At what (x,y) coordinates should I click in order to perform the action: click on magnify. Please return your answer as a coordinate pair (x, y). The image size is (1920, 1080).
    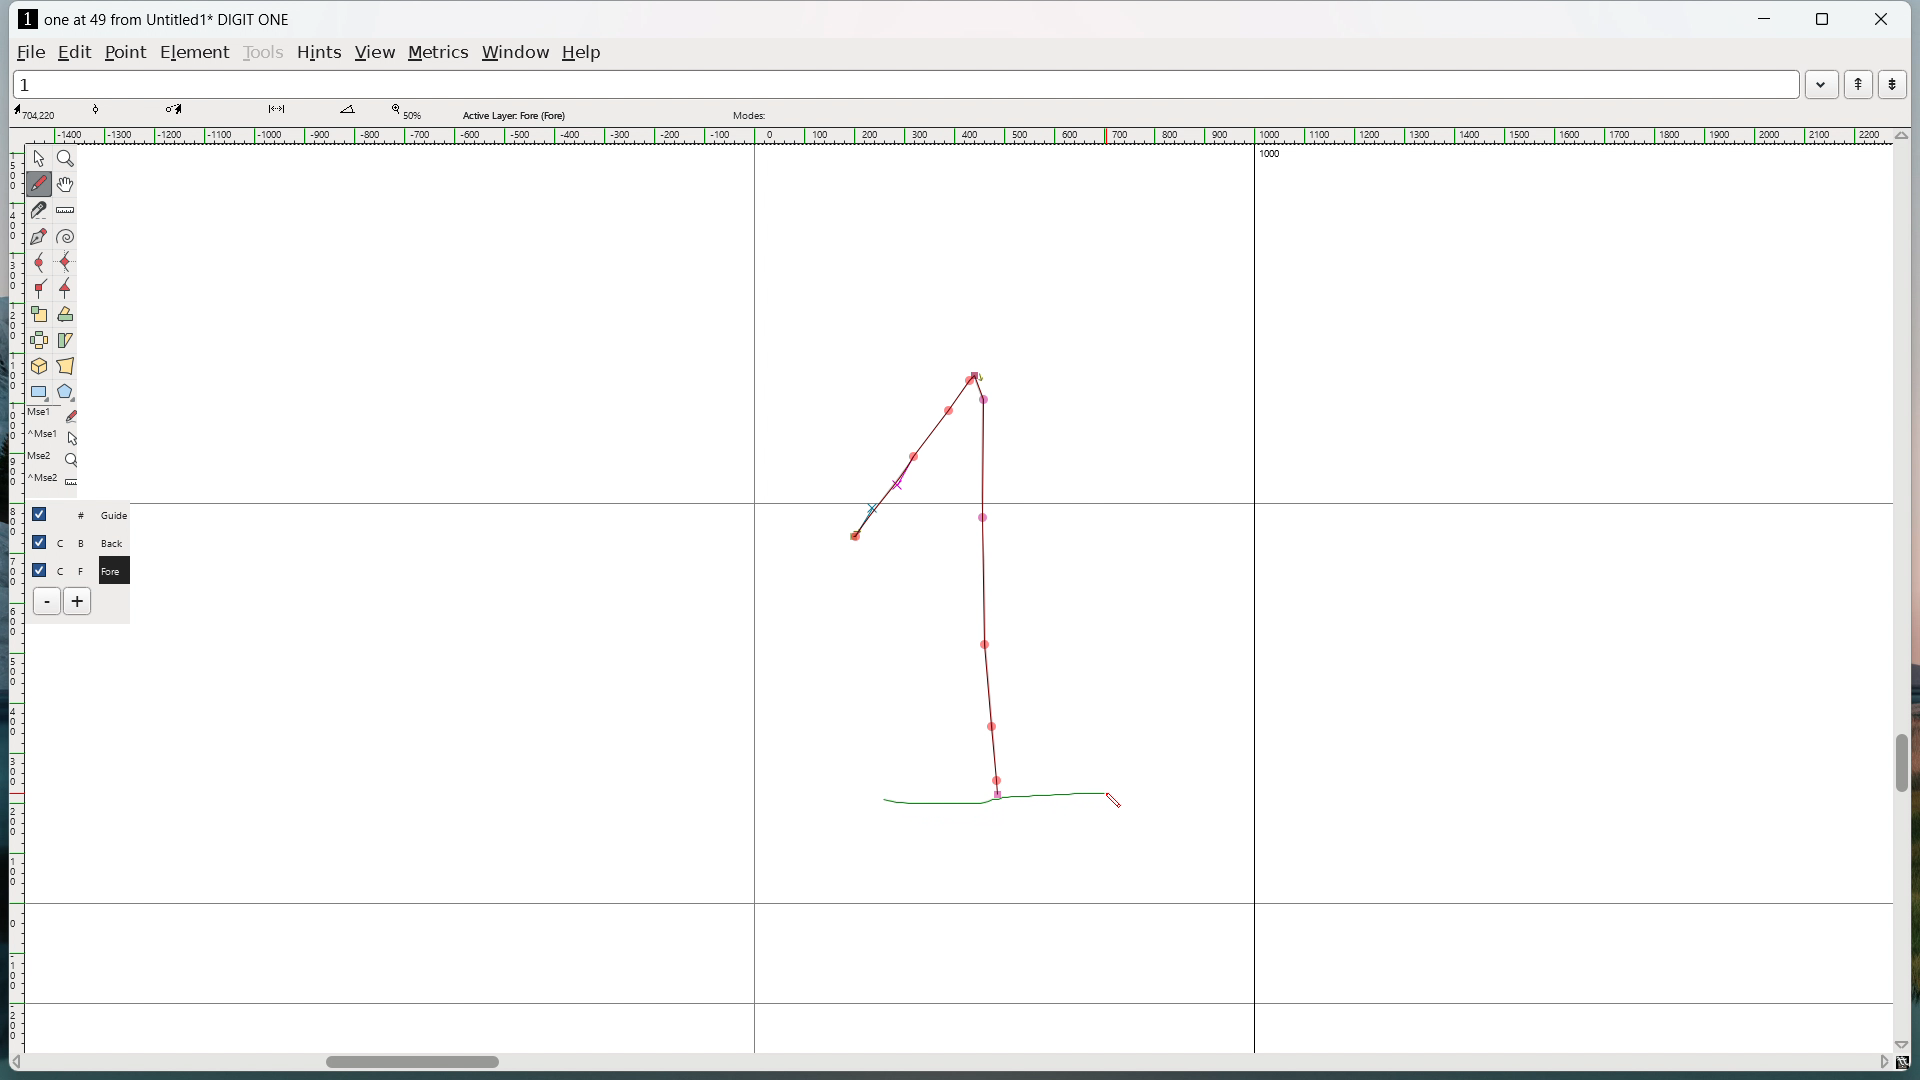
    Looking at the image, I should click on (66, 158).